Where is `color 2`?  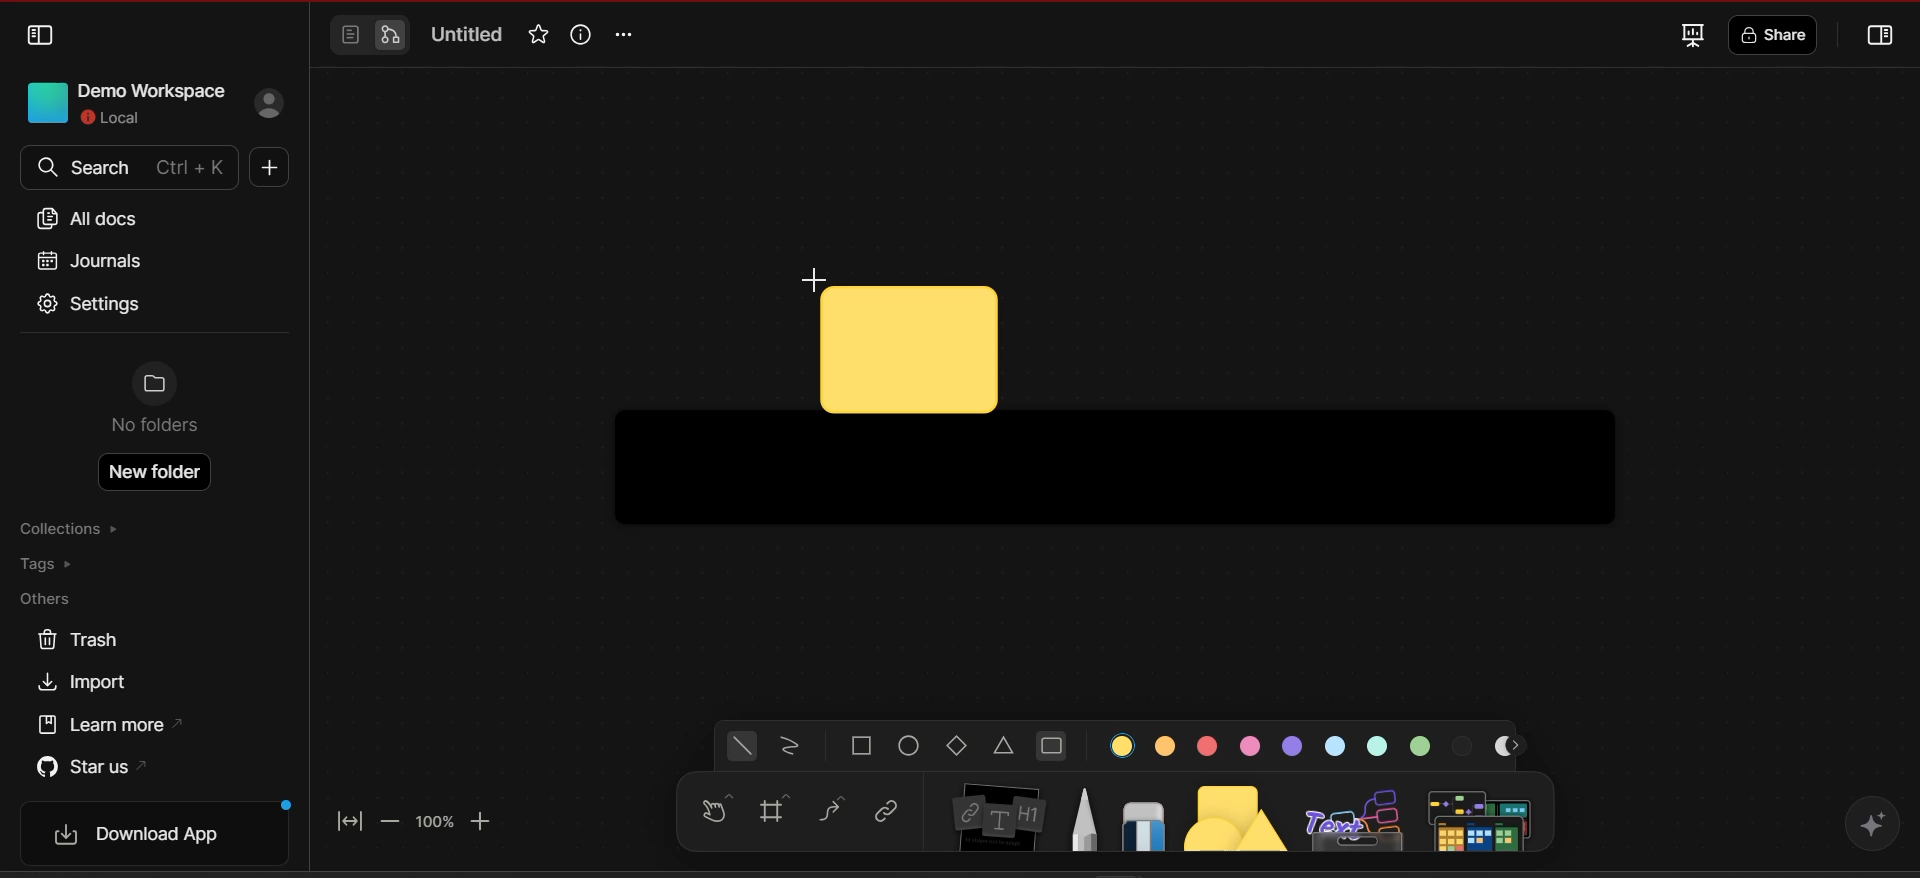 color 2 is located at coordinates (1166, 744).